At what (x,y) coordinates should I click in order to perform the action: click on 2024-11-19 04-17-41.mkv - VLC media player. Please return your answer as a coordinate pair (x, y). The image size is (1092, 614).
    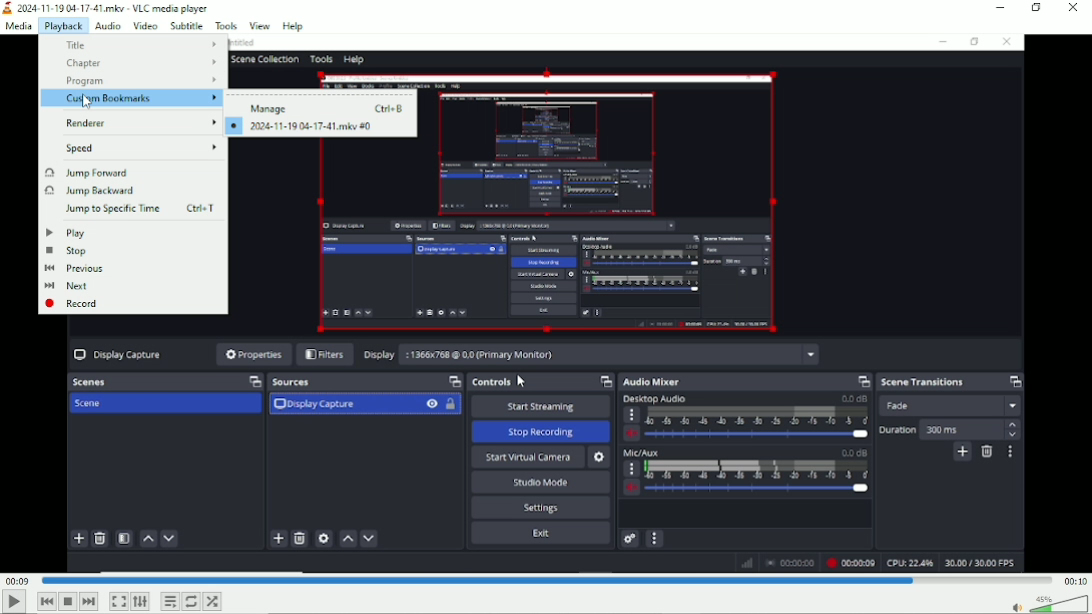
    Looking at the image, I should click on (107, 8).